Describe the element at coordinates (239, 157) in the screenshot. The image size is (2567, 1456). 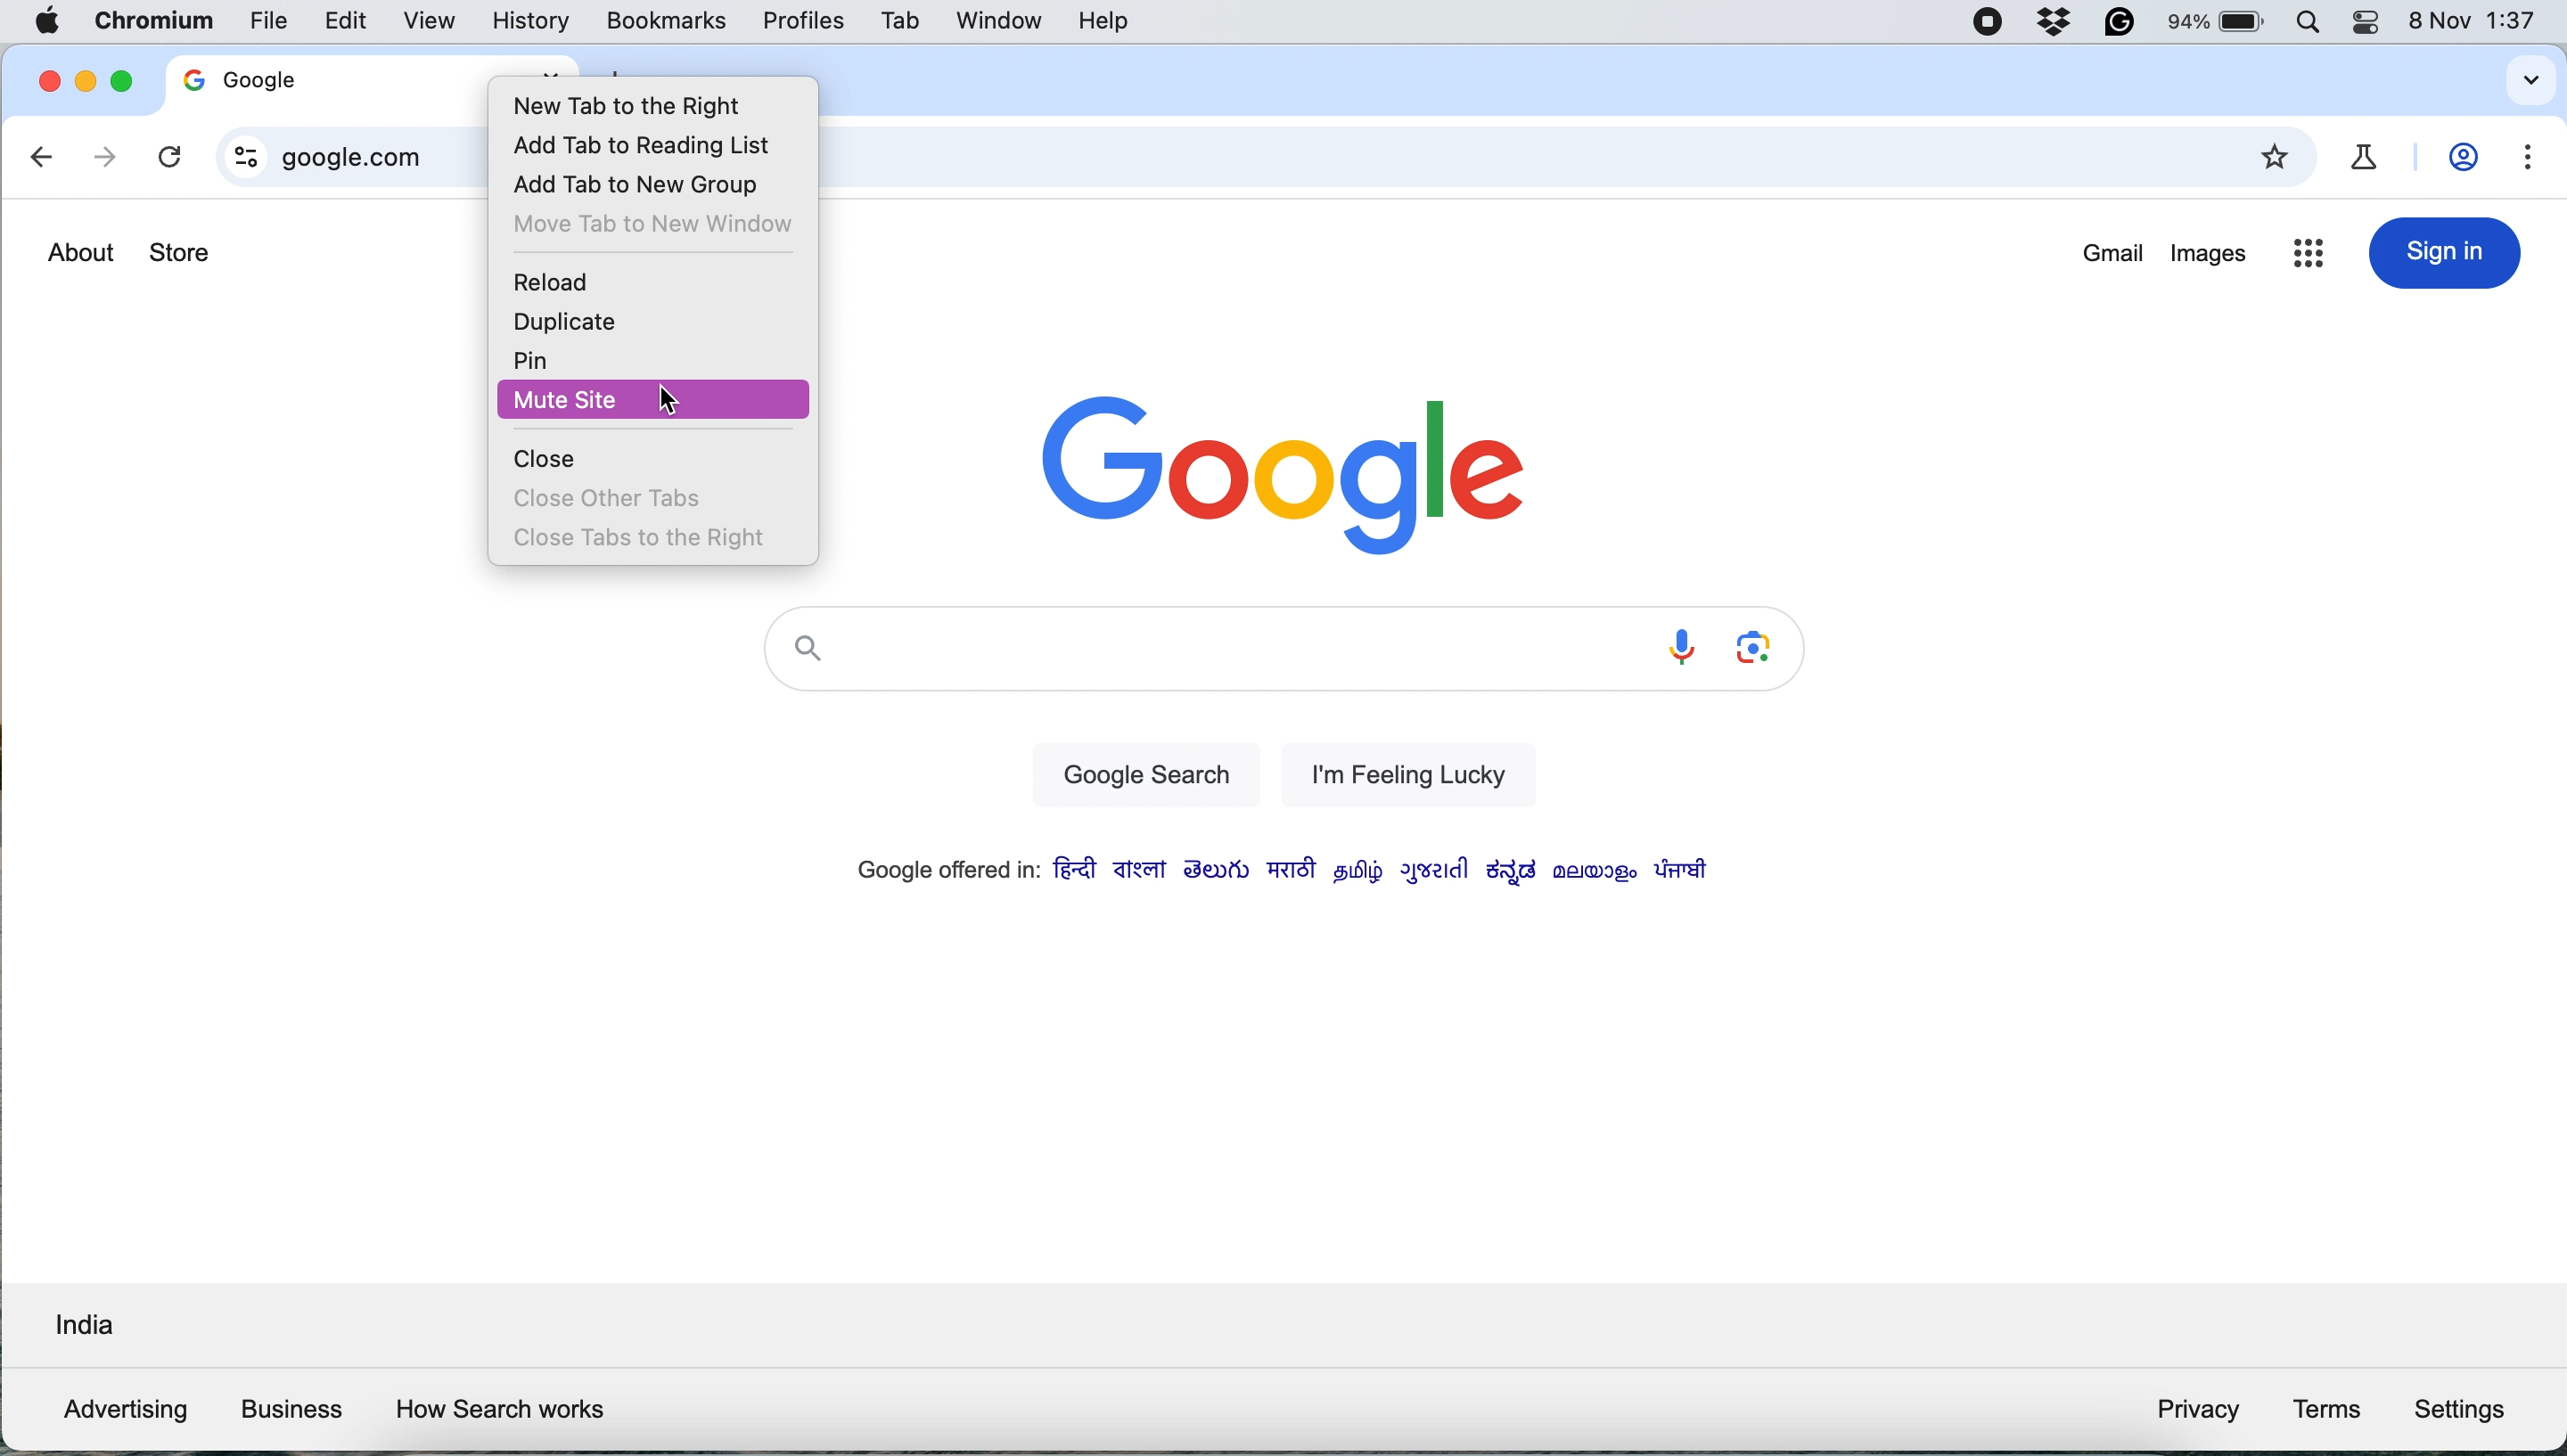
I see `view site information` at that location.